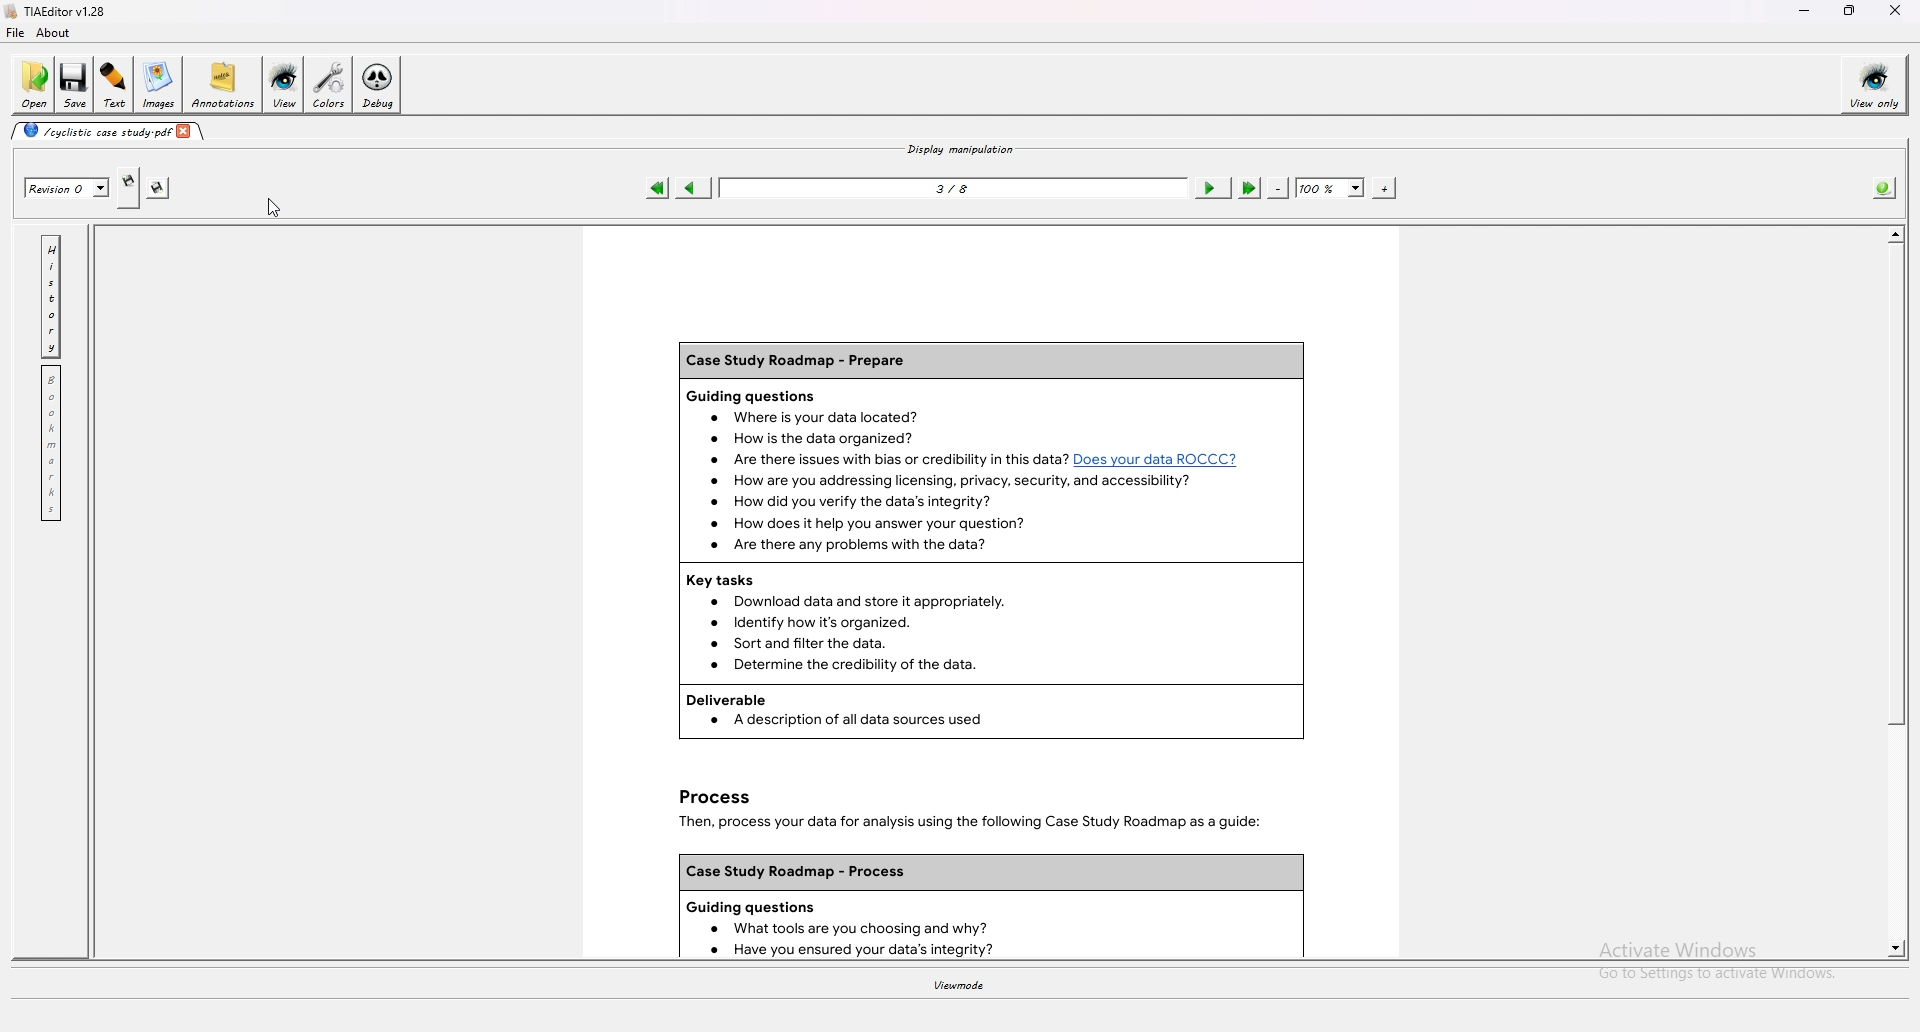 The width and height of the screenshot is (1920, 1032). What do you see at coordinates (33, 85) in the screenshot?
I see `open` at bounding box center [33, 85].